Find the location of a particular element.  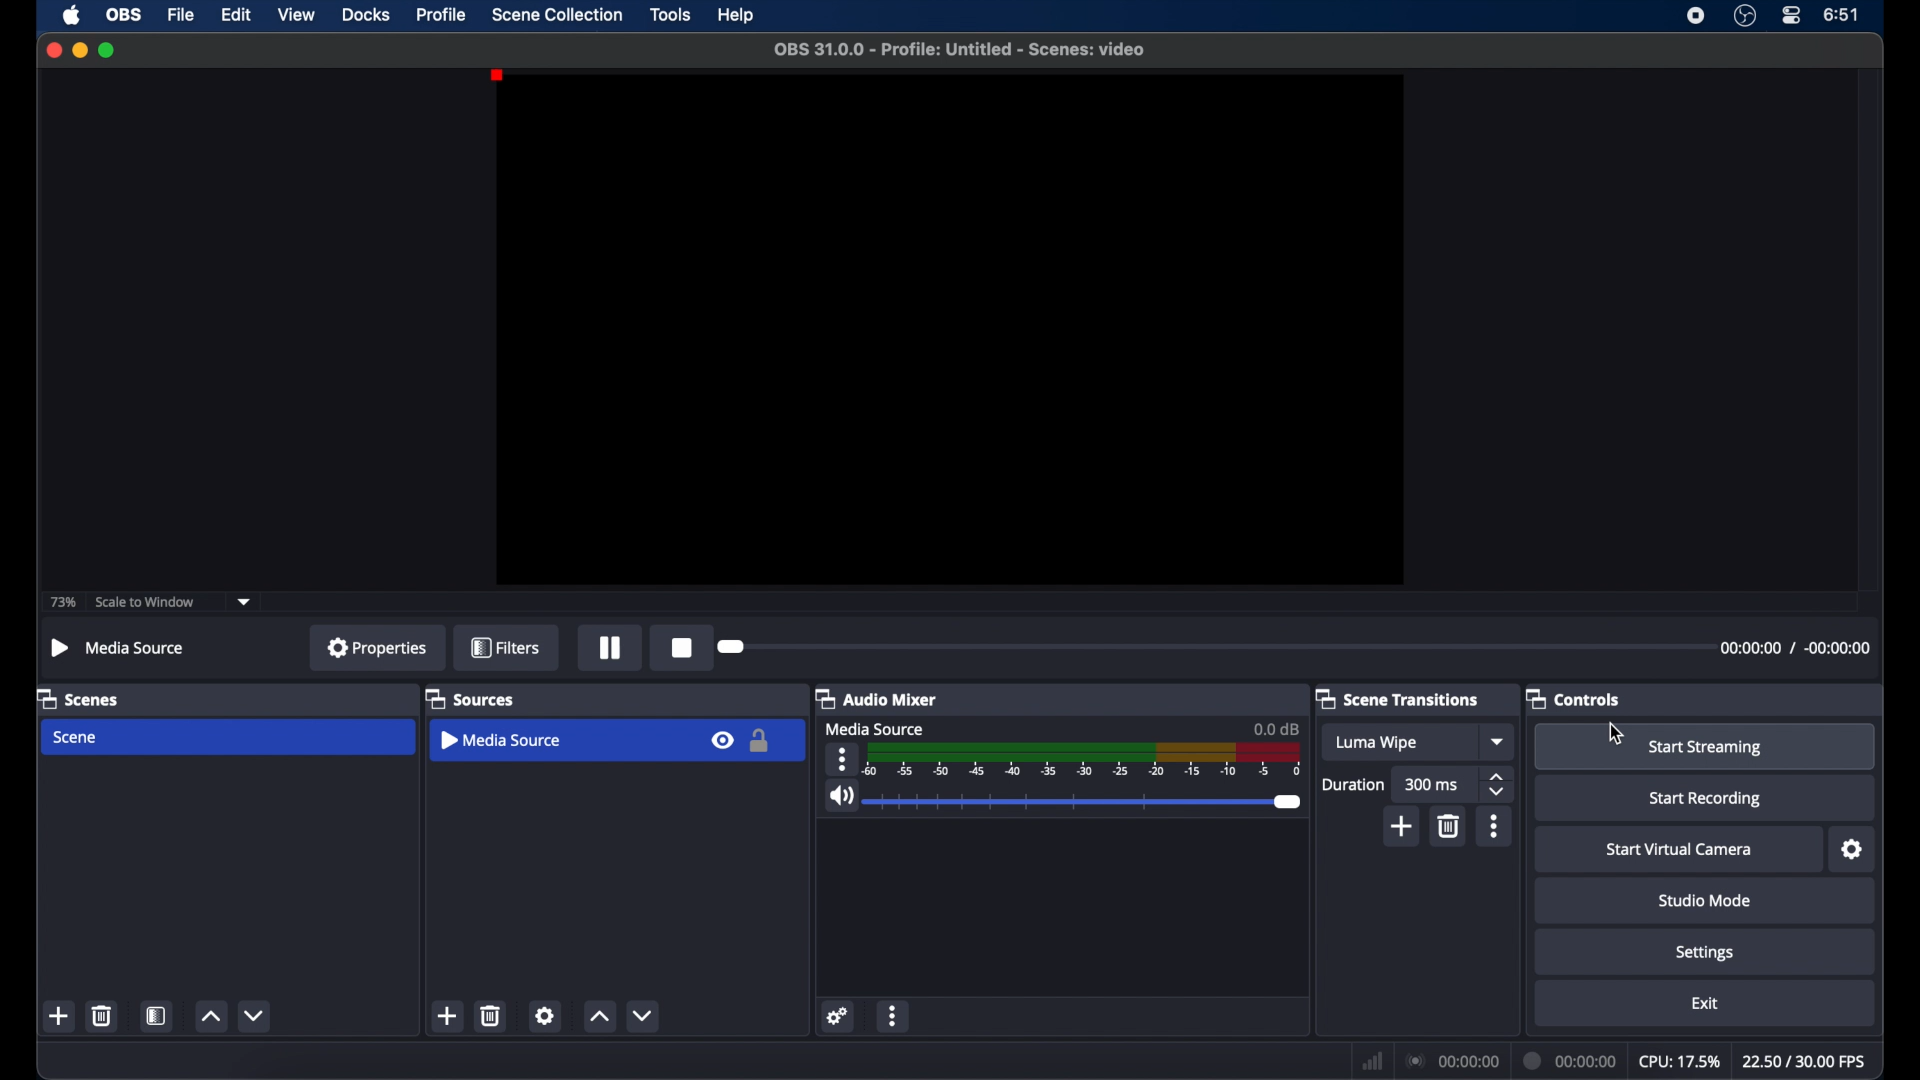

scene filters is located at coordinates (158, 1015).